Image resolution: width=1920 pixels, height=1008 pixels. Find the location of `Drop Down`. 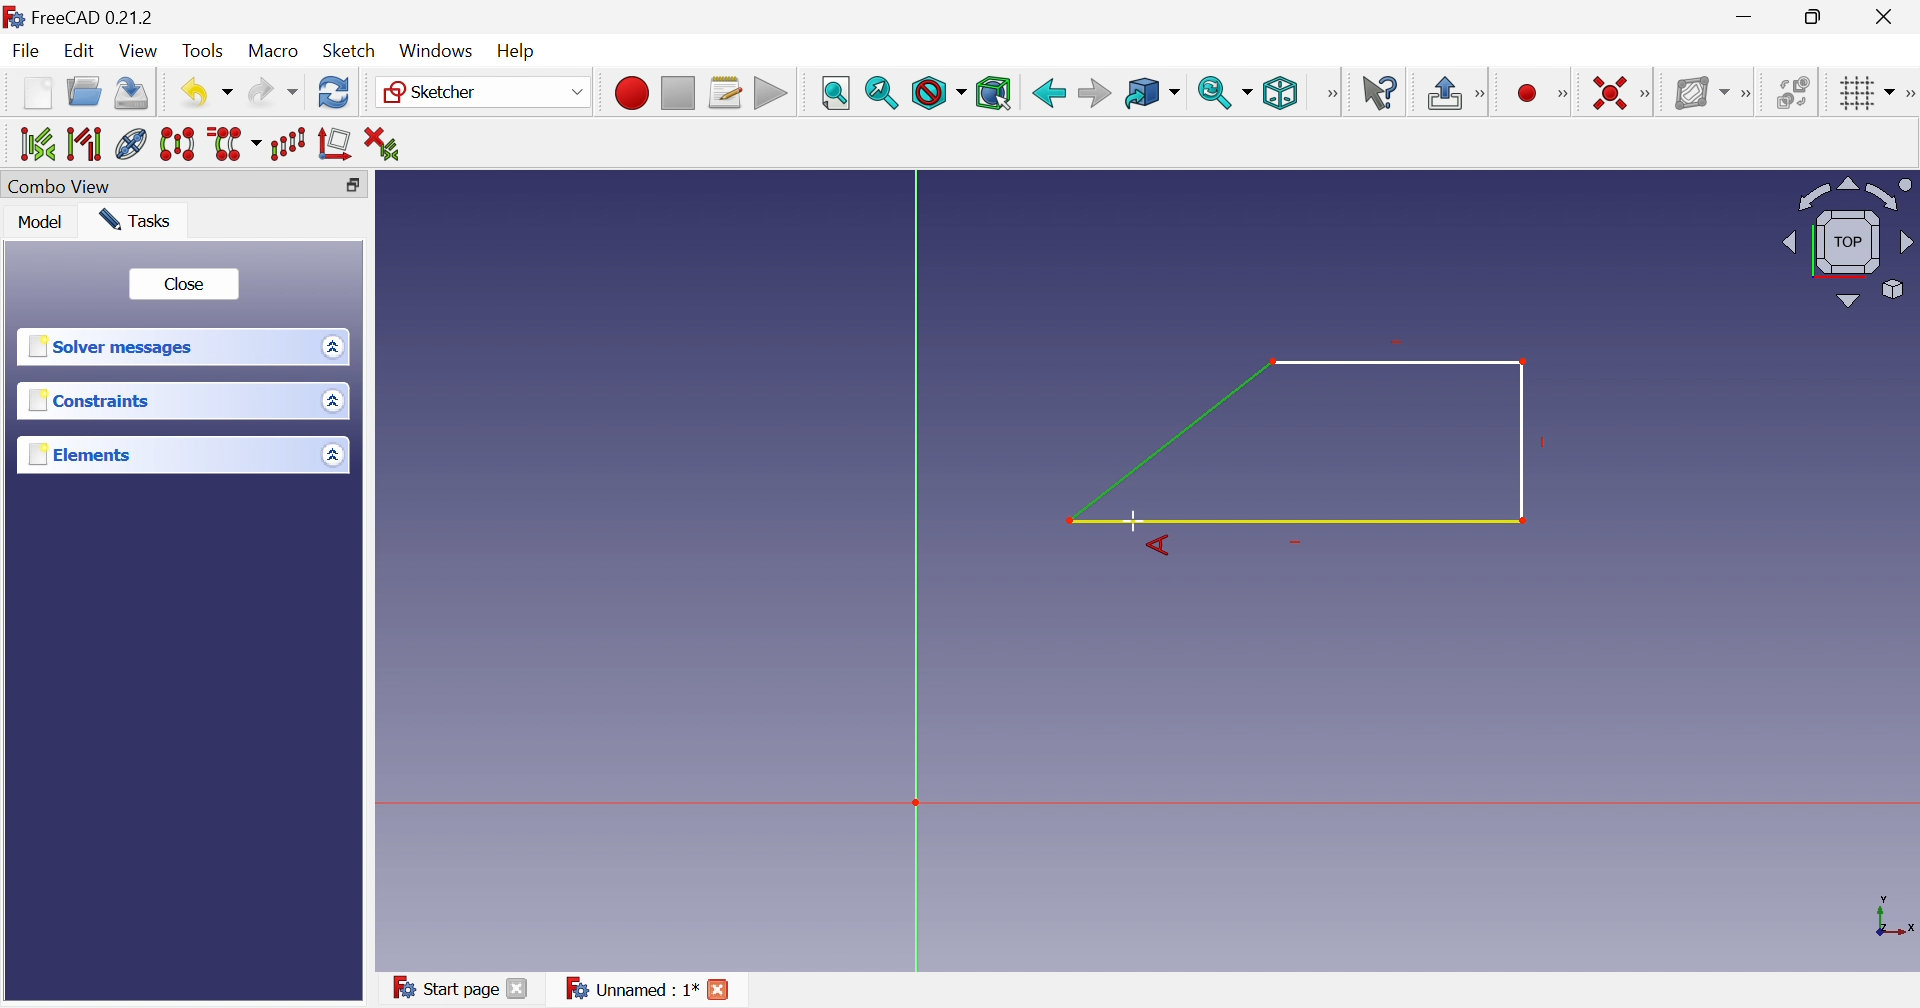

Drop Down is located at coordinates (334, 402).